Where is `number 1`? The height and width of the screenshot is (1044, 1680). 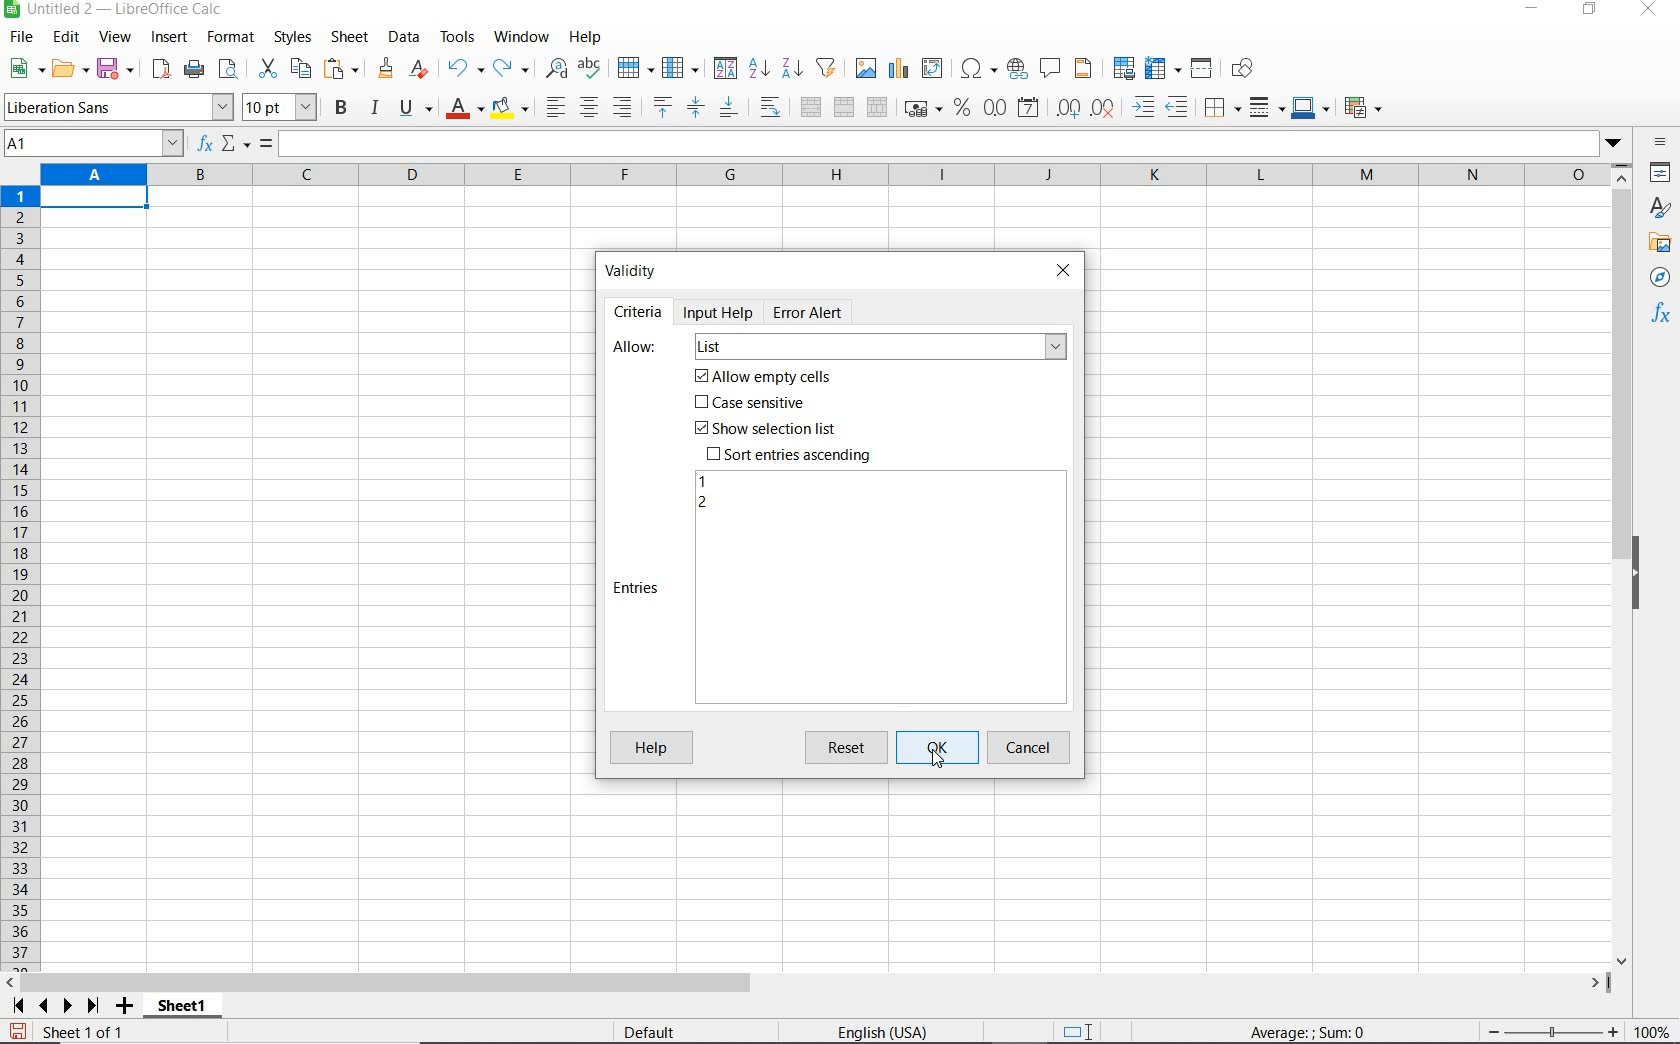 number 1 is located at coordinates (704, 482).